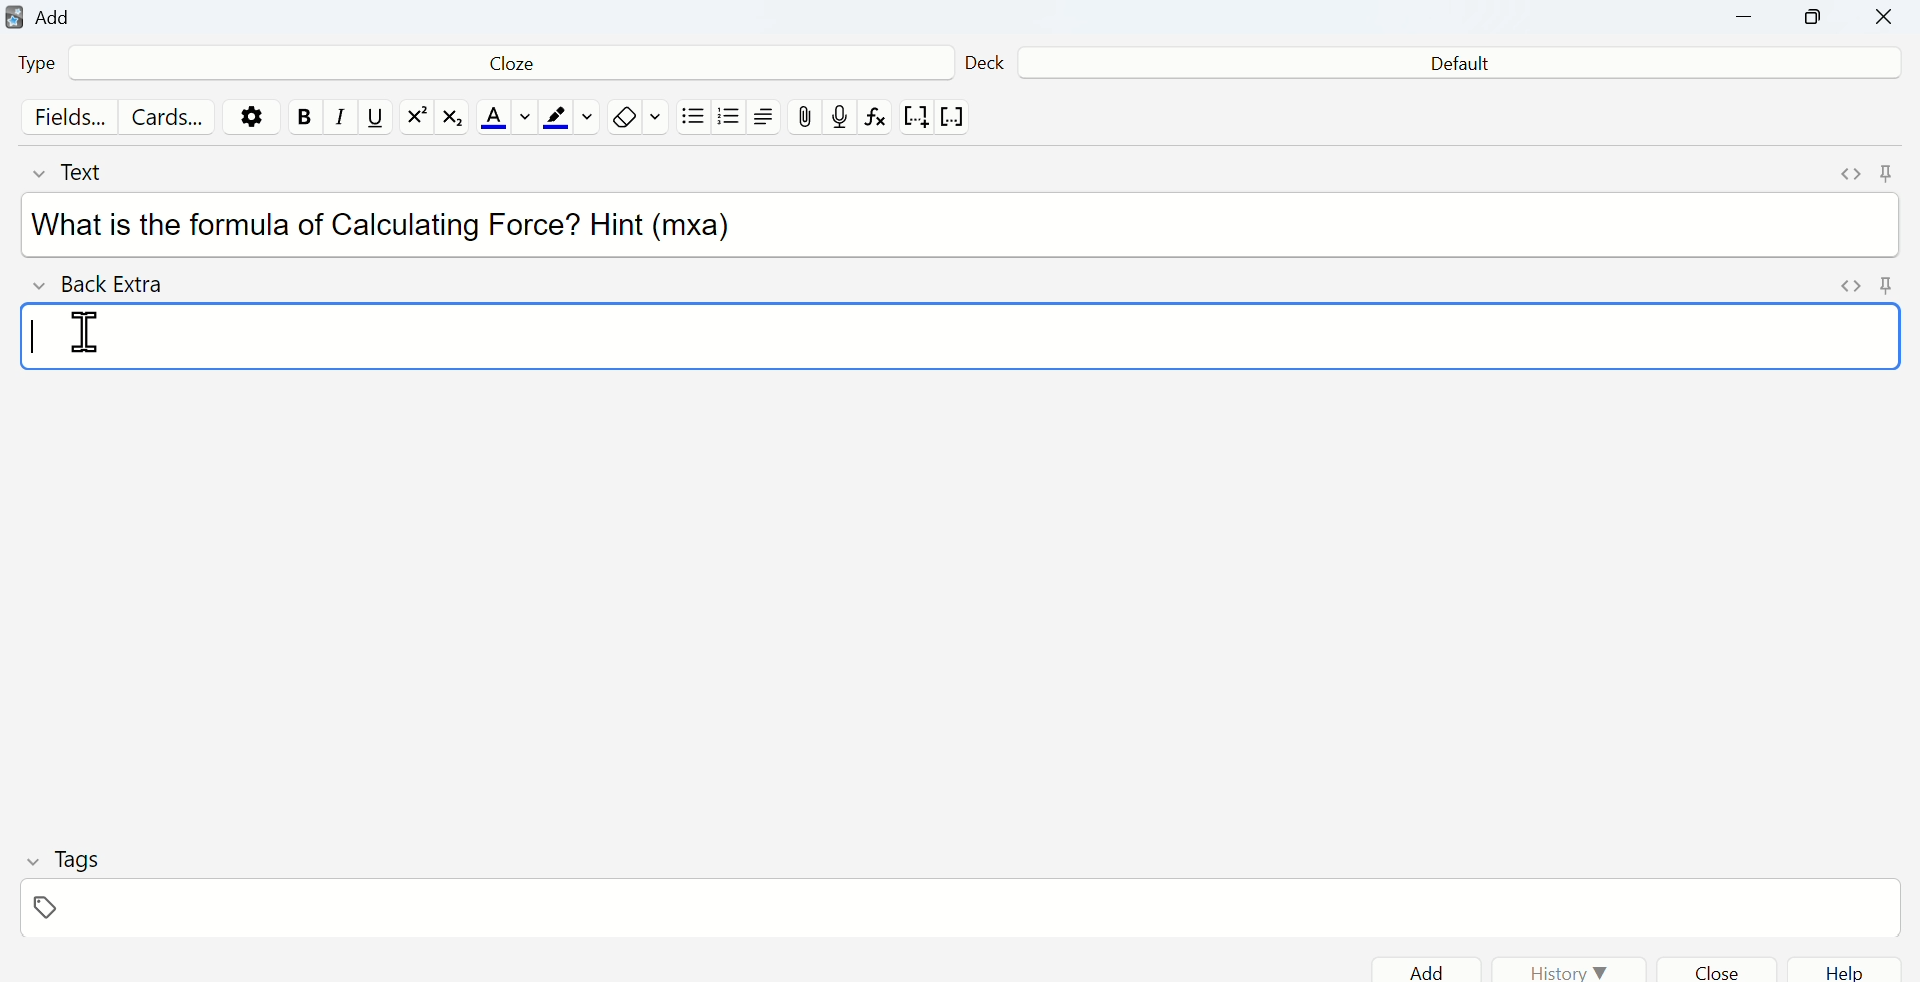 Image resolution: width=1920 pixels, height=982 pixels. I want to click on Close, so click(1882, 20).